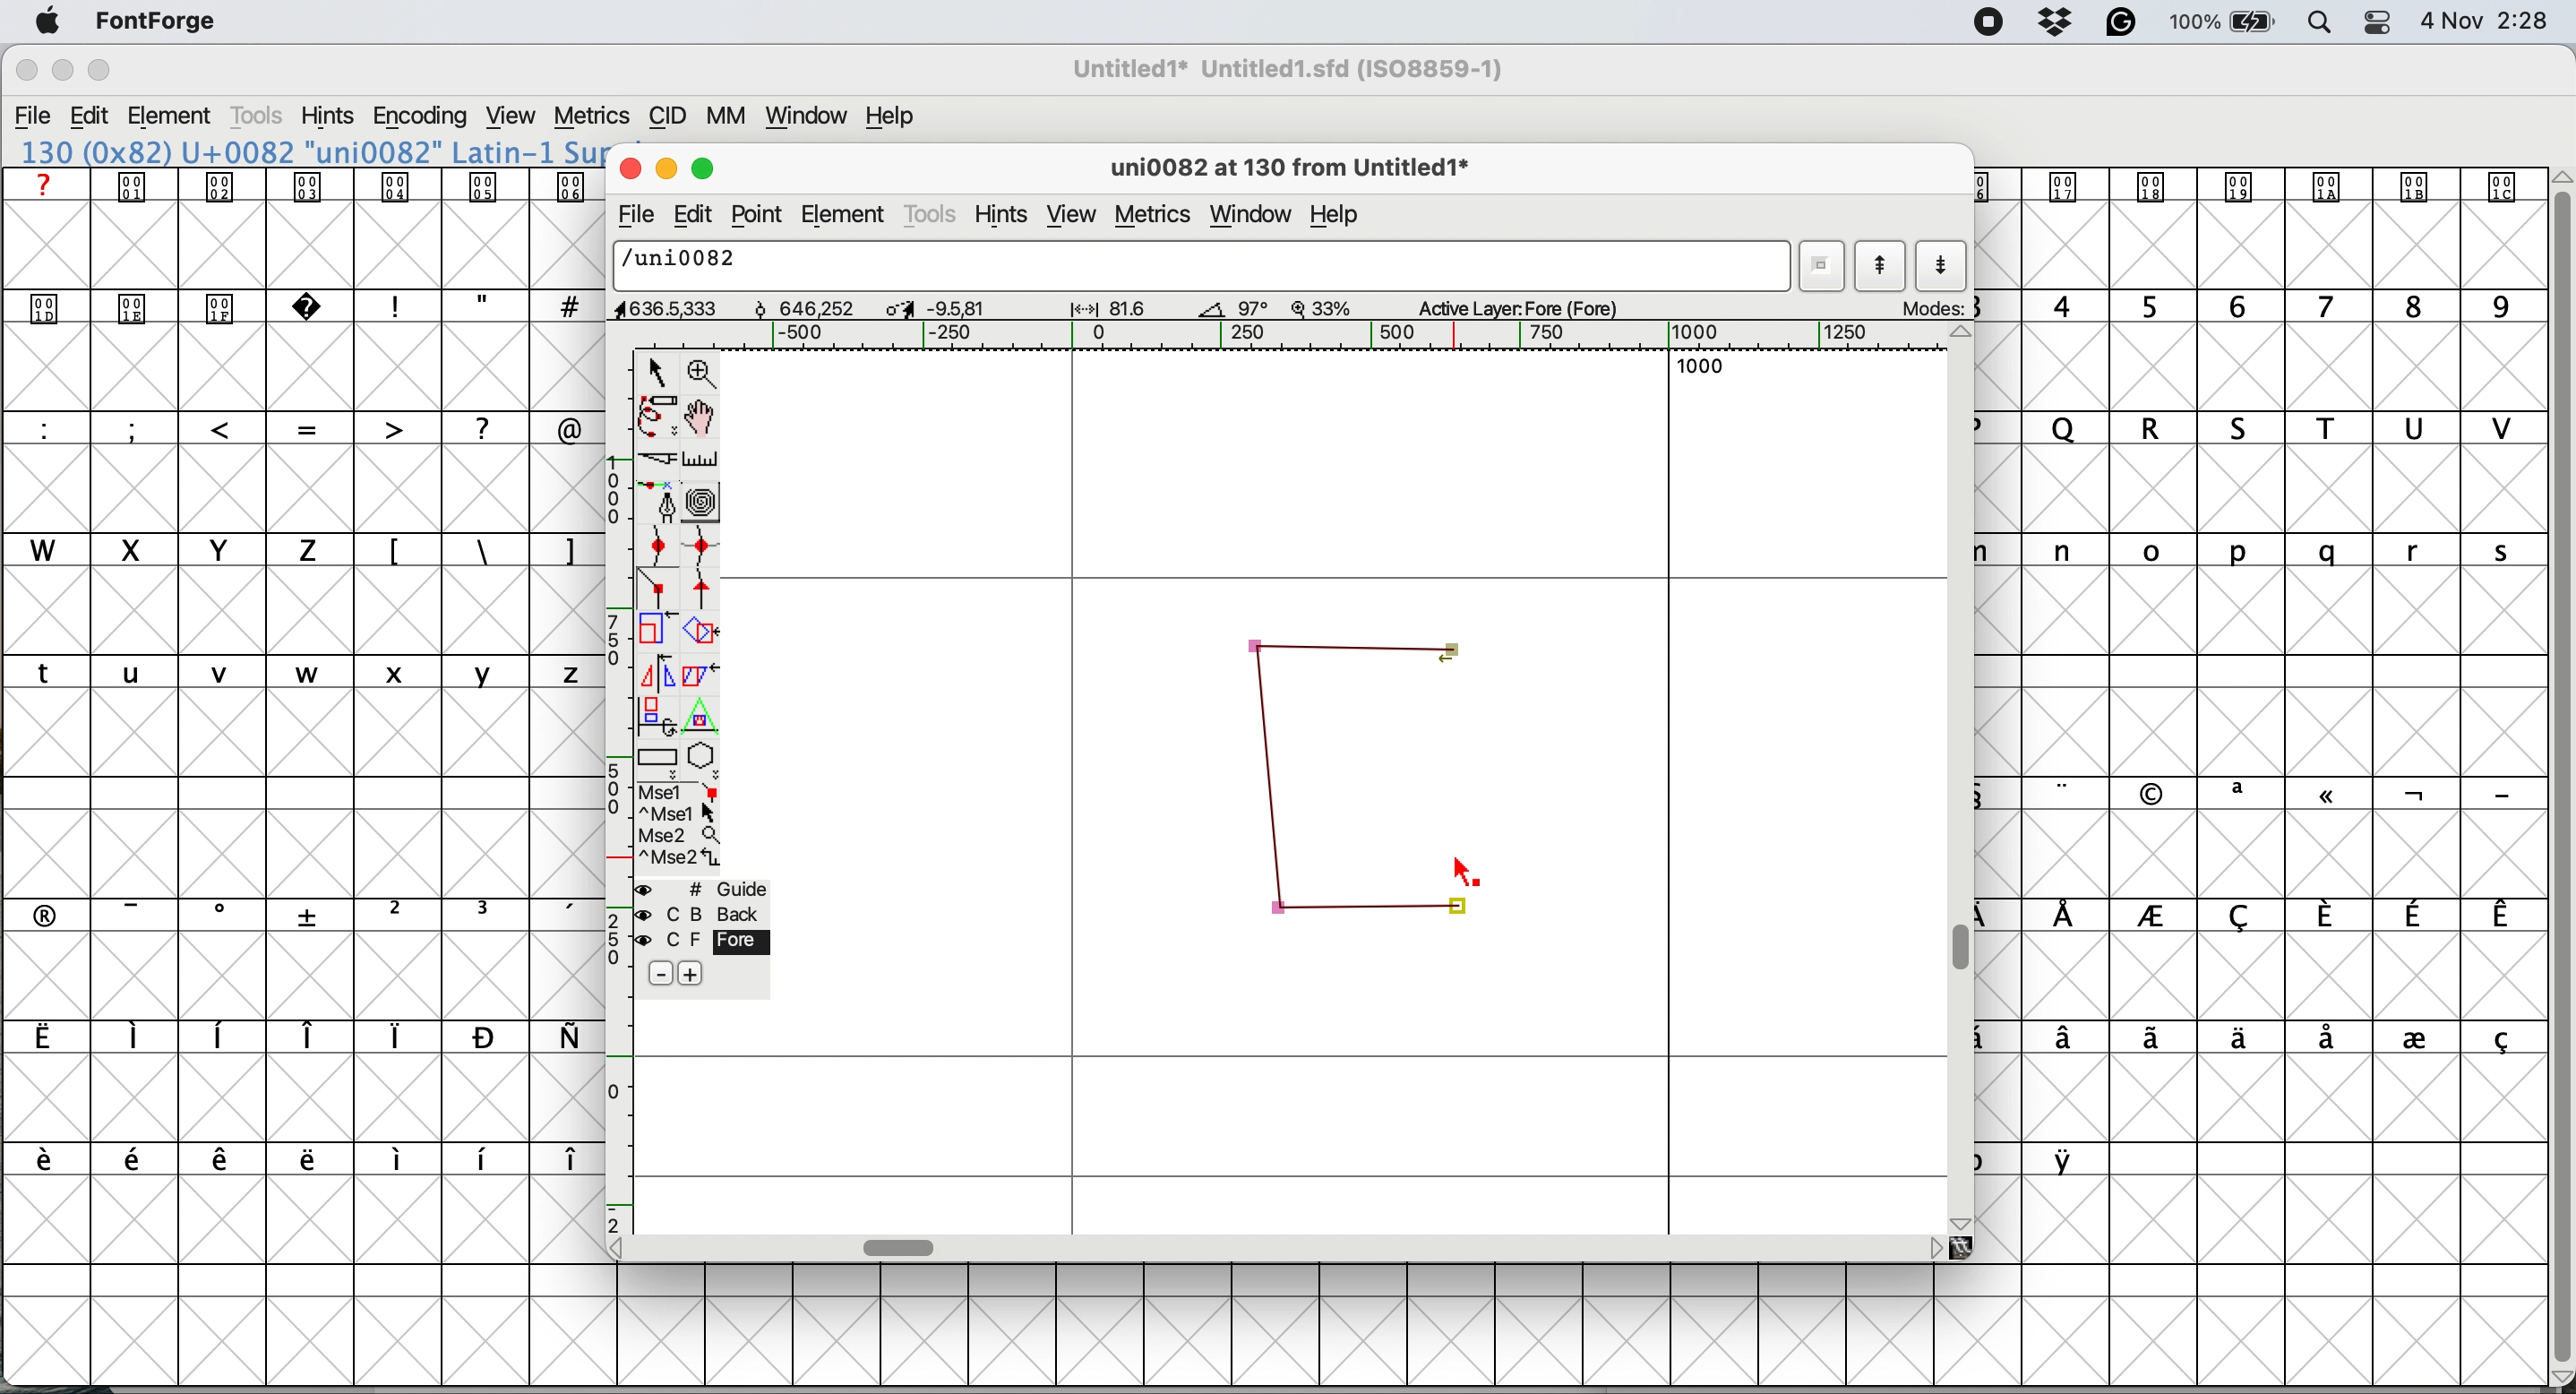 This screenshot has height=1394, width=2576. Describe the element at coordinates (662, 501) in the screenshot. I see `add a point and drag out its control points` at that location.